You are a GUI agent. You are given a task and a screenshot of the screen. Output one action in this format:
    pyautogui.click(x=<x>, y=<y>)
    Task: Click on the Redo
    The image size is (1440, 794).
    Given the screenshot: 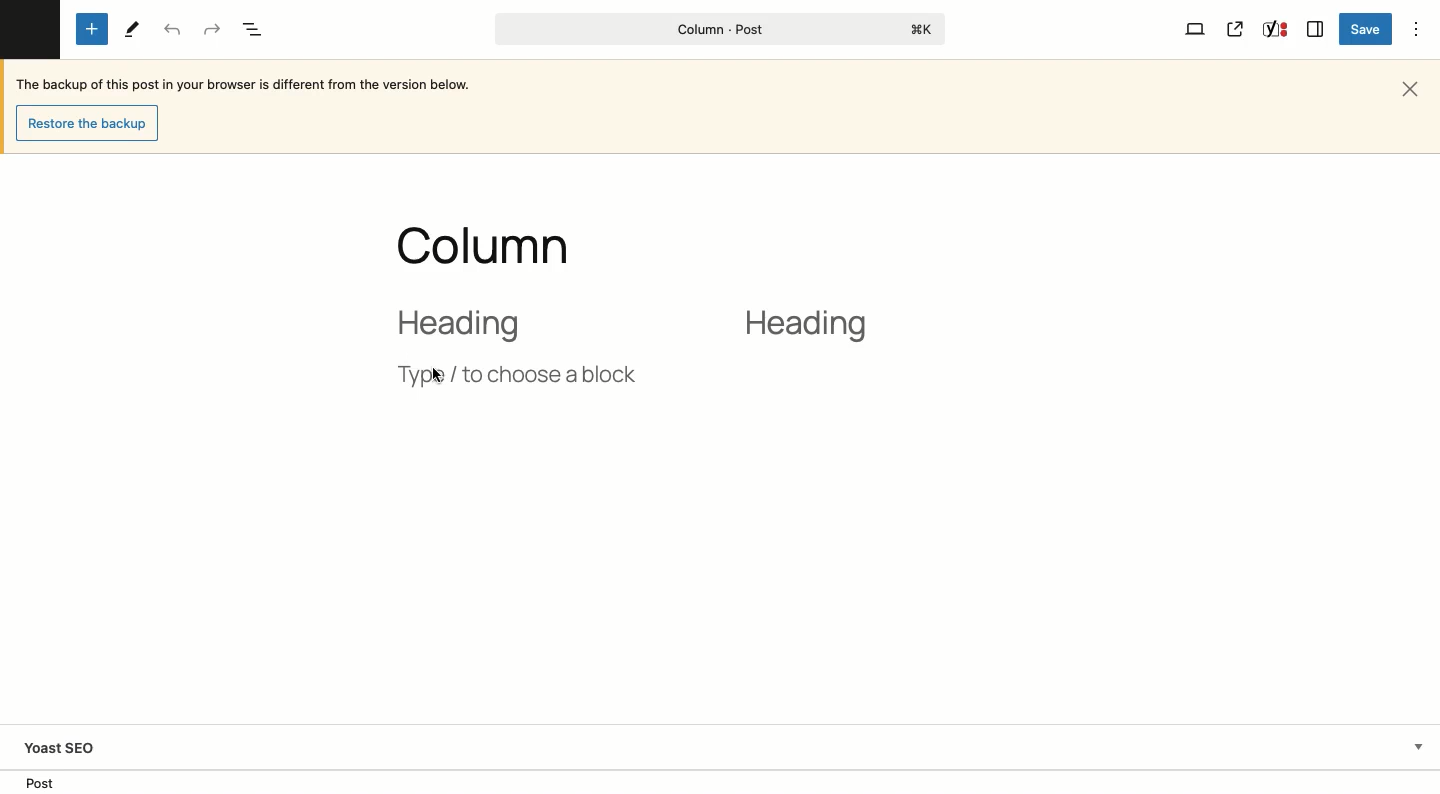 What is the action you would take?
    pyautogui.click(x=213, y=30)
    